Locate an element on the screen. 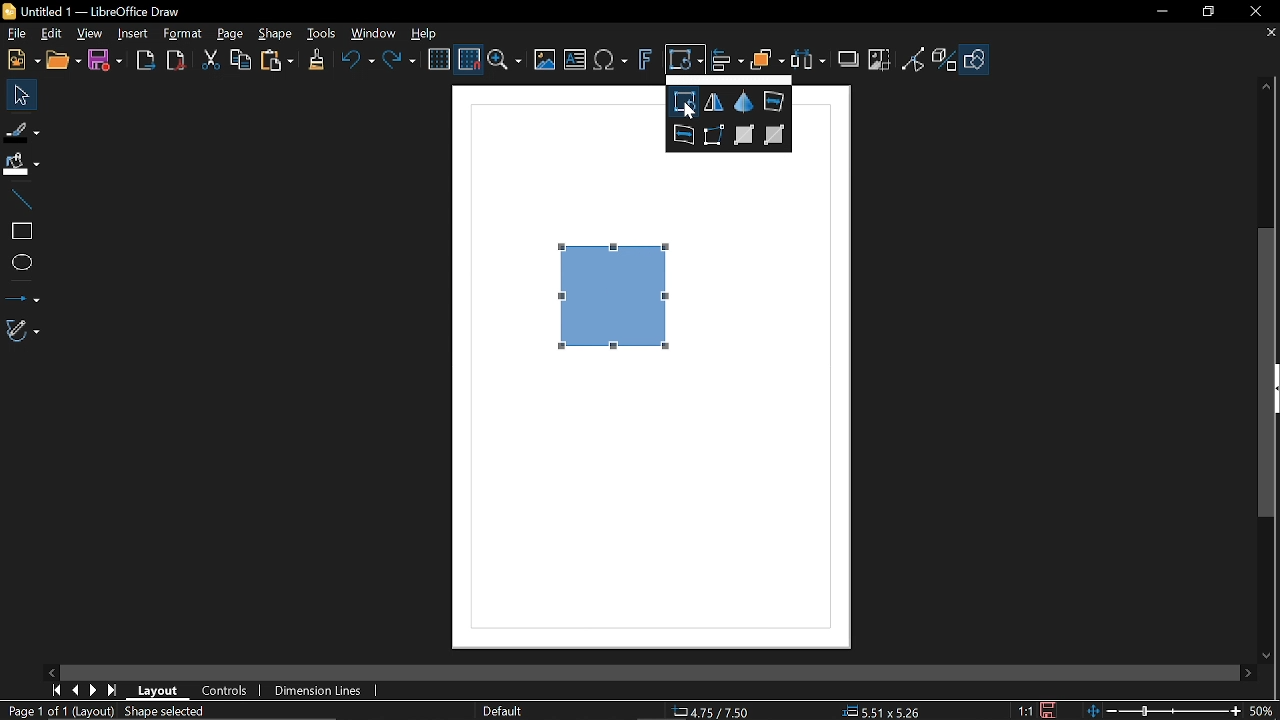 The width and height of the screenshot is (1280, 720). Close tab is located at coordinates (1272, 33).